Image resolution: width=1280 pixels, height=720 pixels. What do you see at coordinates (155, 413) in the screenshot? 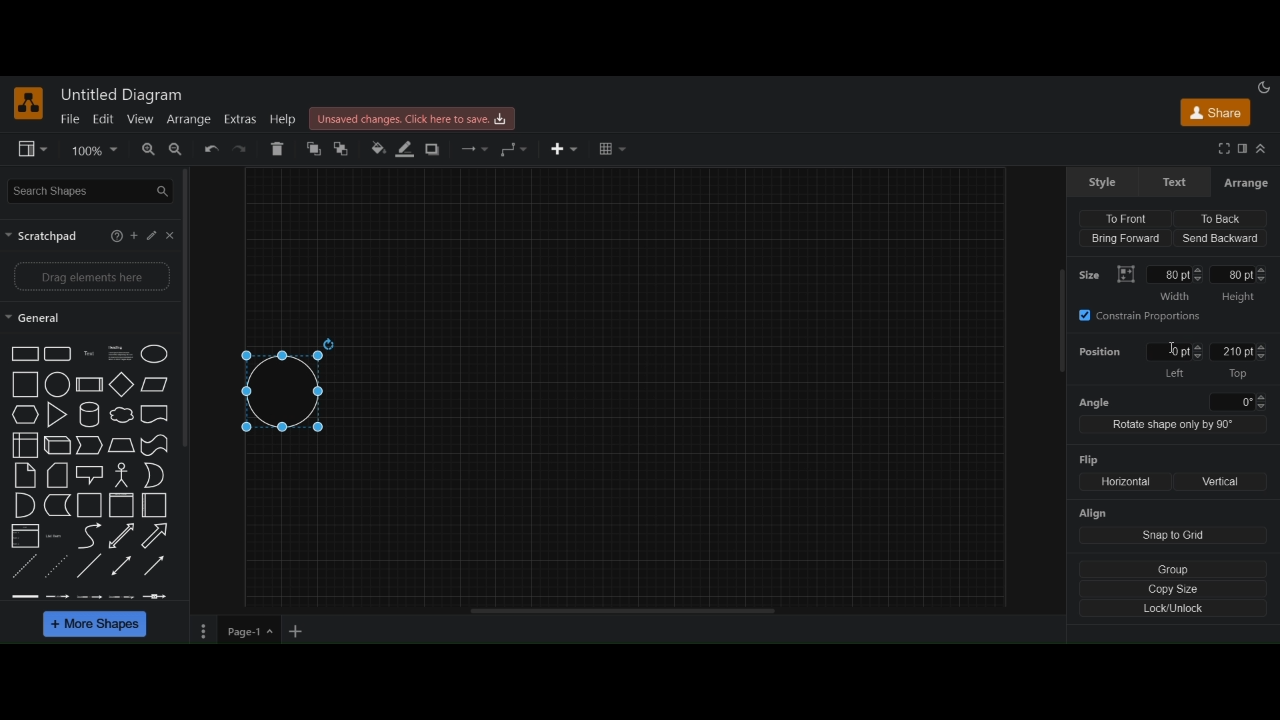
I see `square free shape` at bounding box center [155, 413].